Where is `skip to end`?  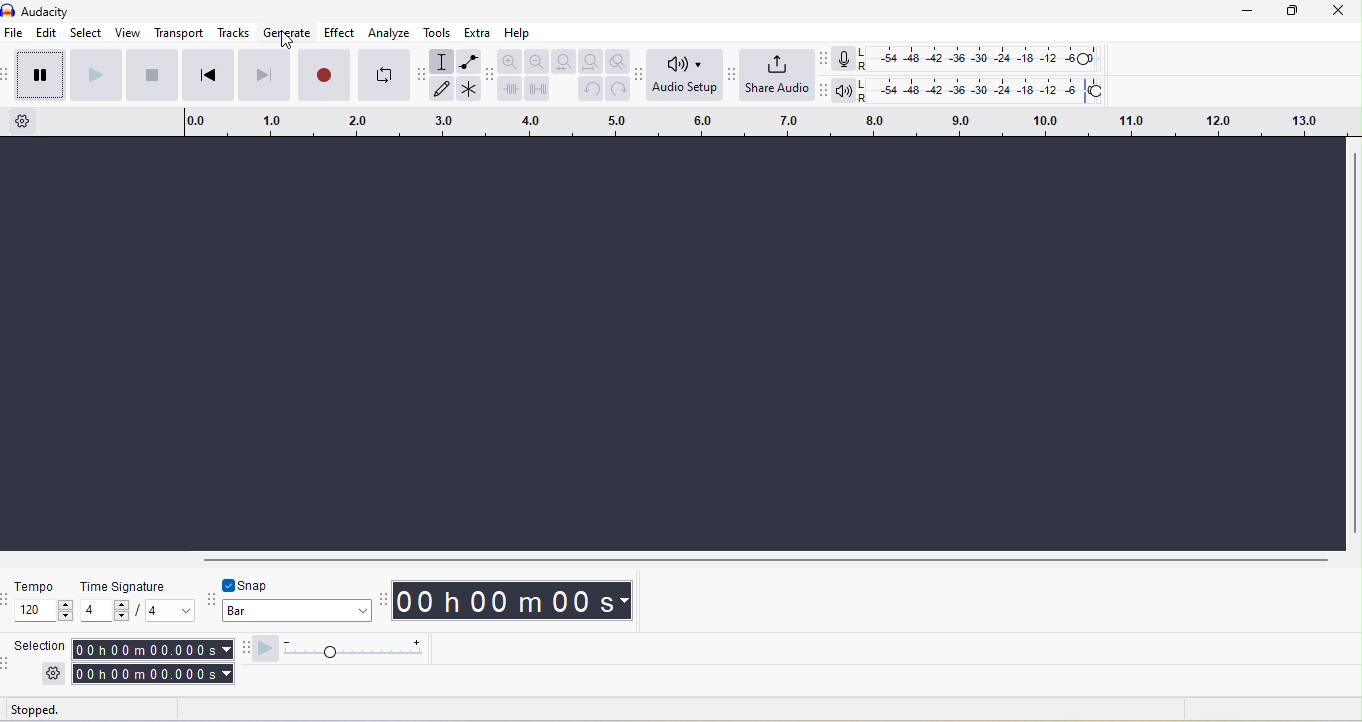
skip to end is located at coordinates (263, 76).